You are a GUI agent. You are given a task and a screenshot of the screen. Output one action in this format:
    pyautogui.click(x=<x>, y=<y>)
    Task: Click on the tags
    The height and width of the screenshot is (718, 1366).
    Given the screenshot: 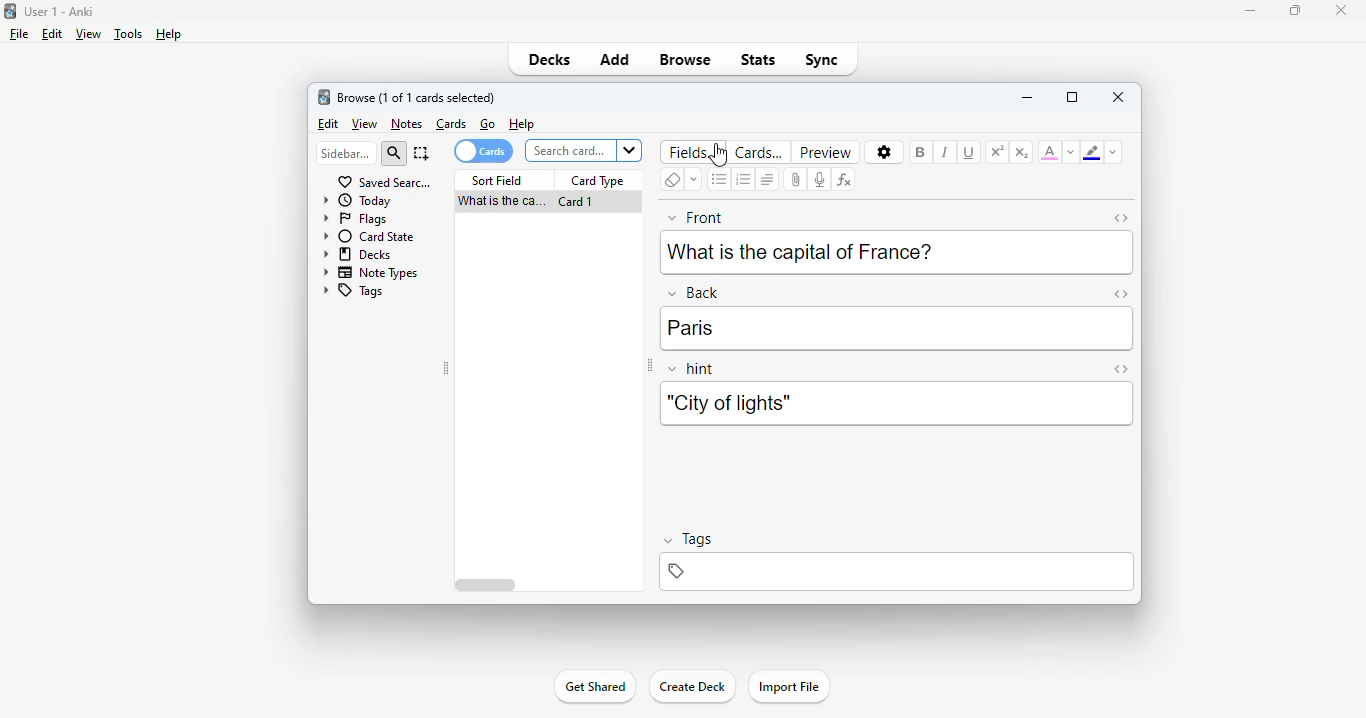 What is the action you would take?
    pyautogui.click(x=352, y=292)
    